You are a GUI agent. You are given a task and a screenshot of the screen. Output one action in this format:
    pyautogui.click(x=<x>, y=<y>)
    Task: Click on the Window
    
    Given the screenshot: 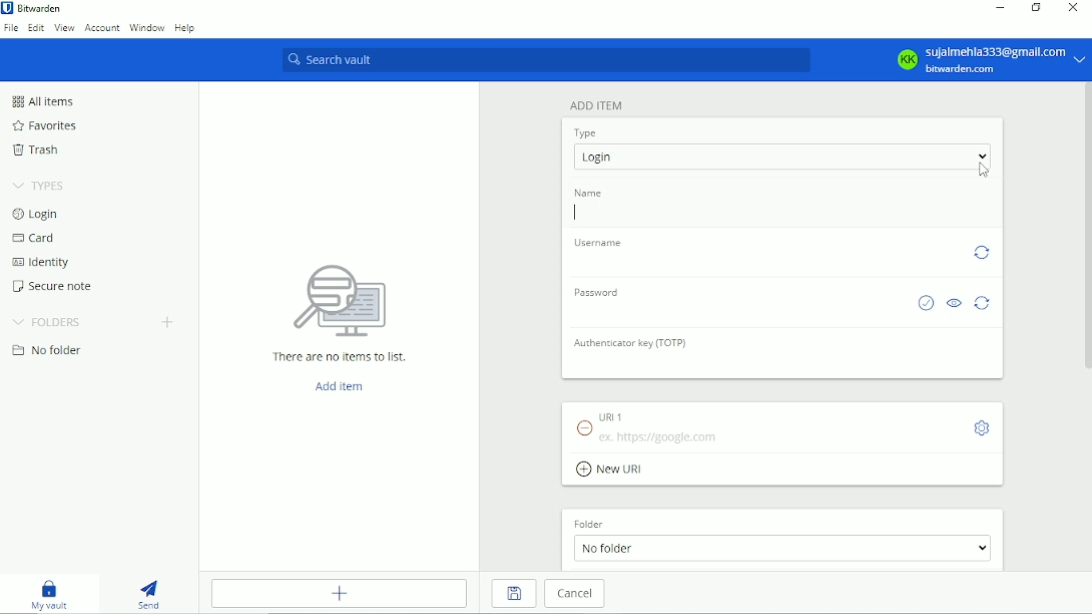 What is the action you would take?
    pyautogui.click(x=147, y=27)
    